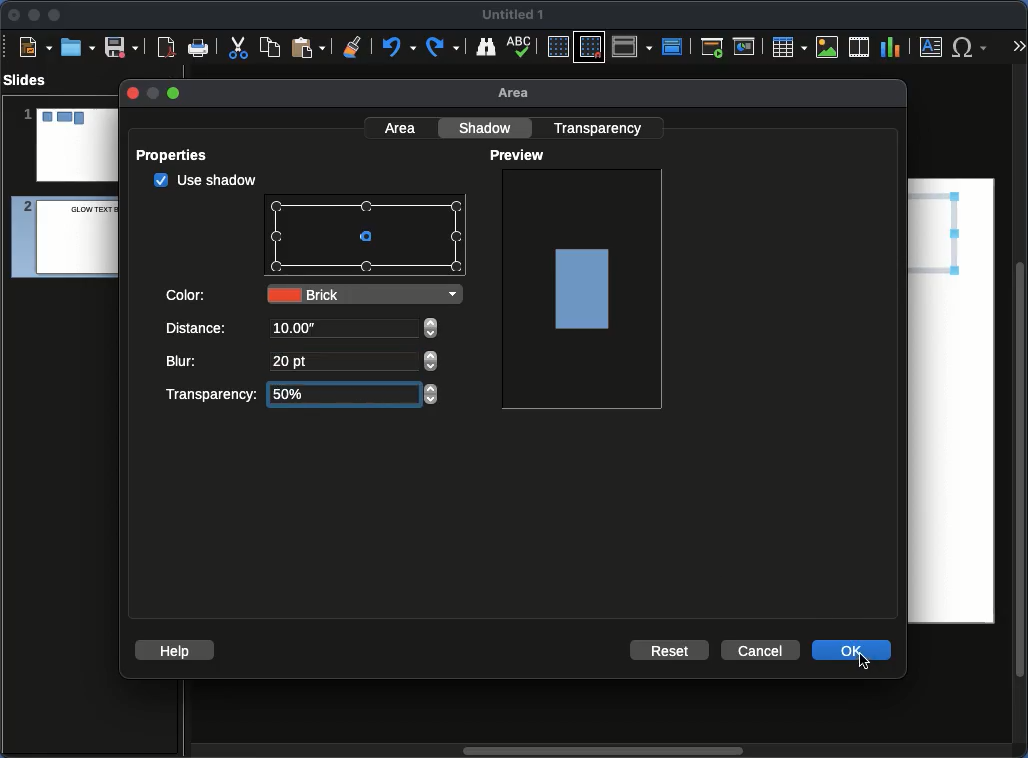  I want to click on Blur, so click(185, 361).